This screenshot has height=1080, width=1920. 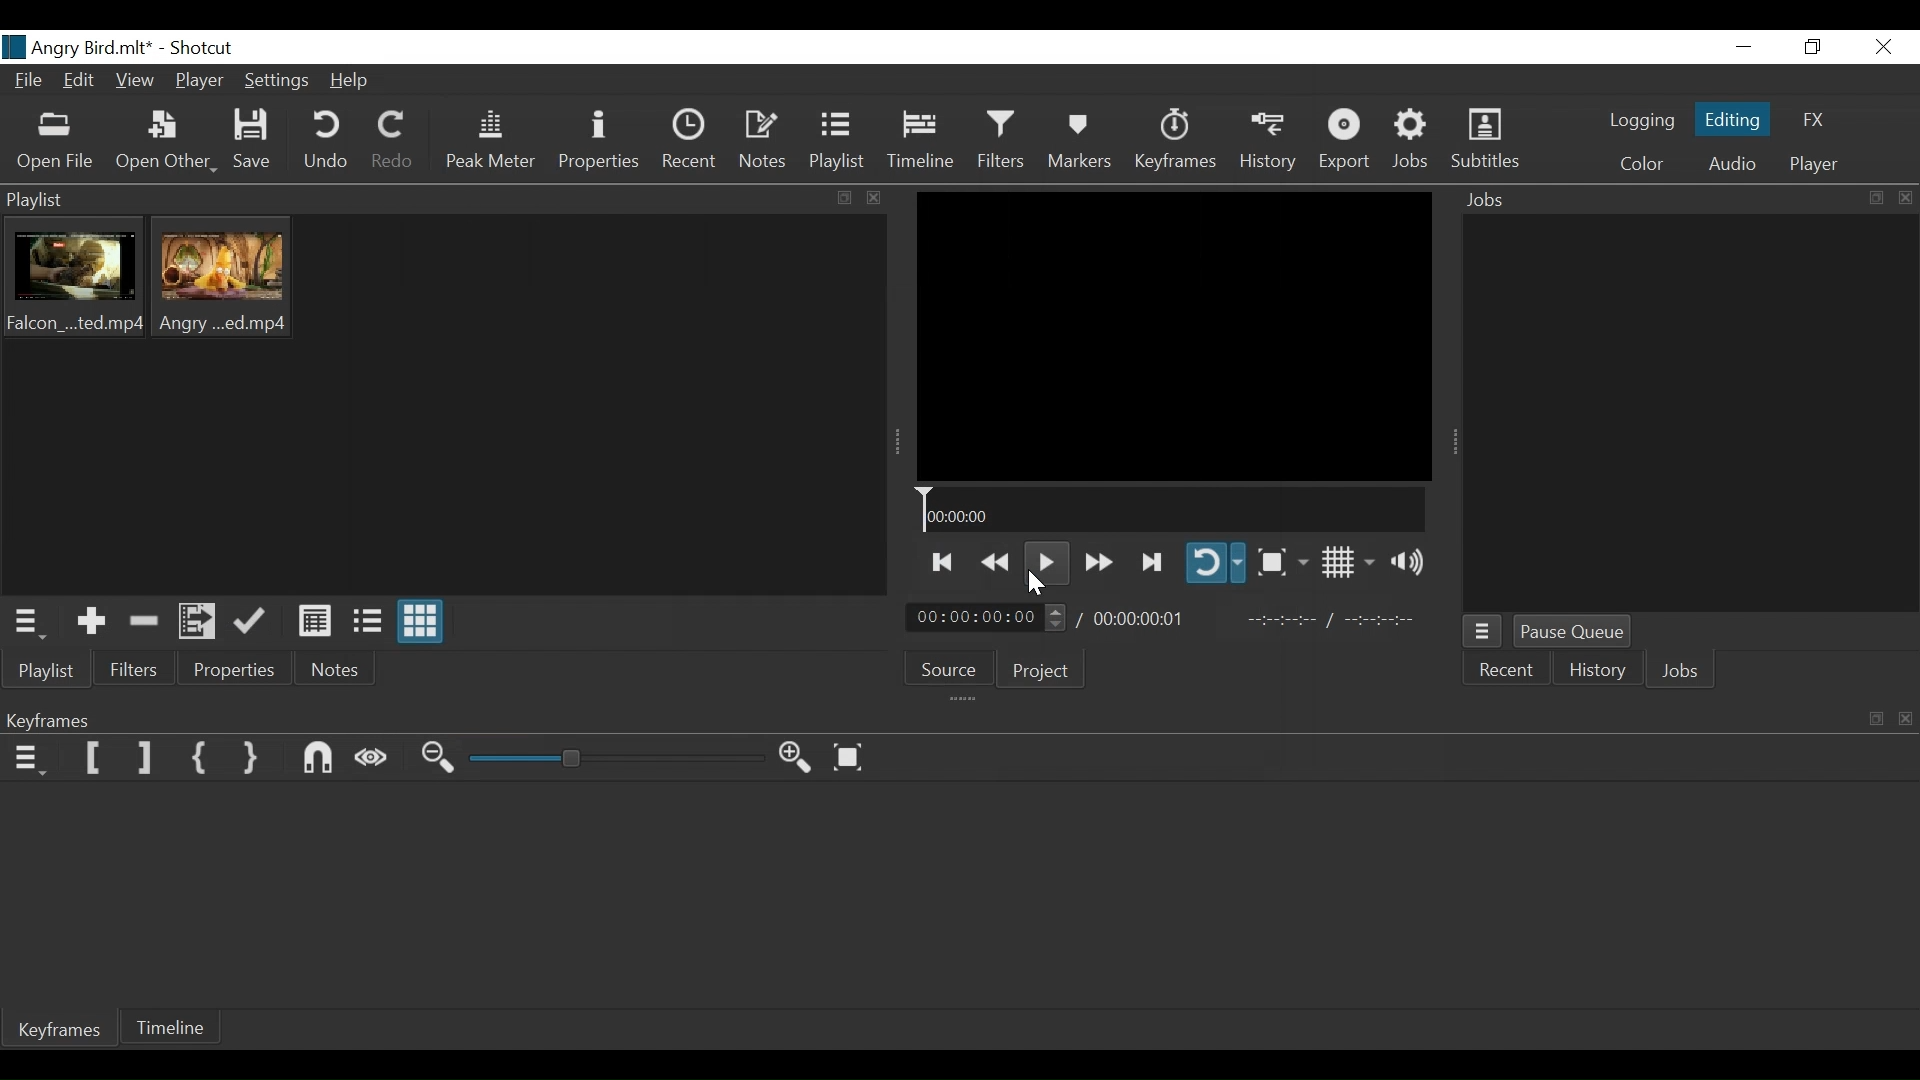 What do you see at coordinates (1736, 164) in the screenshot?
I see `Audio` at bounding box center [1736, 164].